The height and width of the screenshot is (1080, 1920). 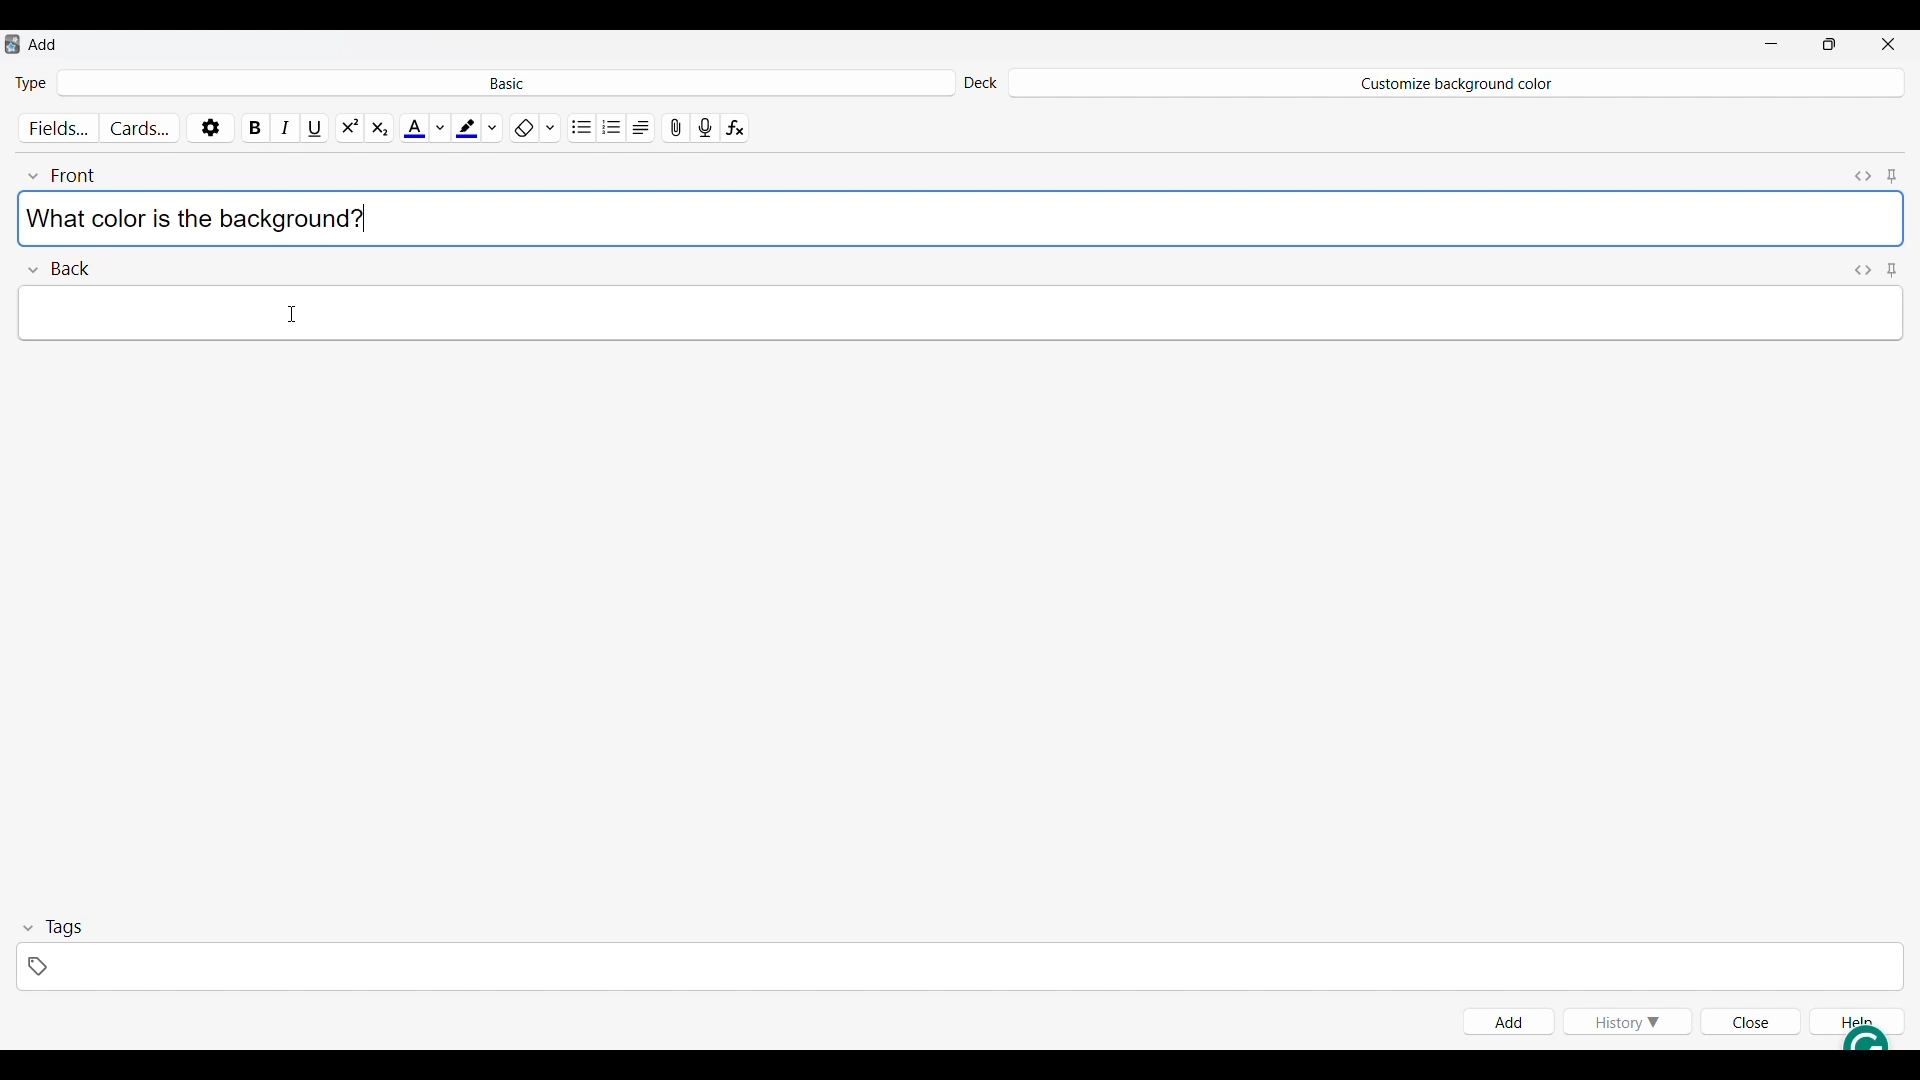 What do you see at coordinates (506, 81) in the screenshot?
I see `Click to select card type in deck` at bounding box center [506, 81].